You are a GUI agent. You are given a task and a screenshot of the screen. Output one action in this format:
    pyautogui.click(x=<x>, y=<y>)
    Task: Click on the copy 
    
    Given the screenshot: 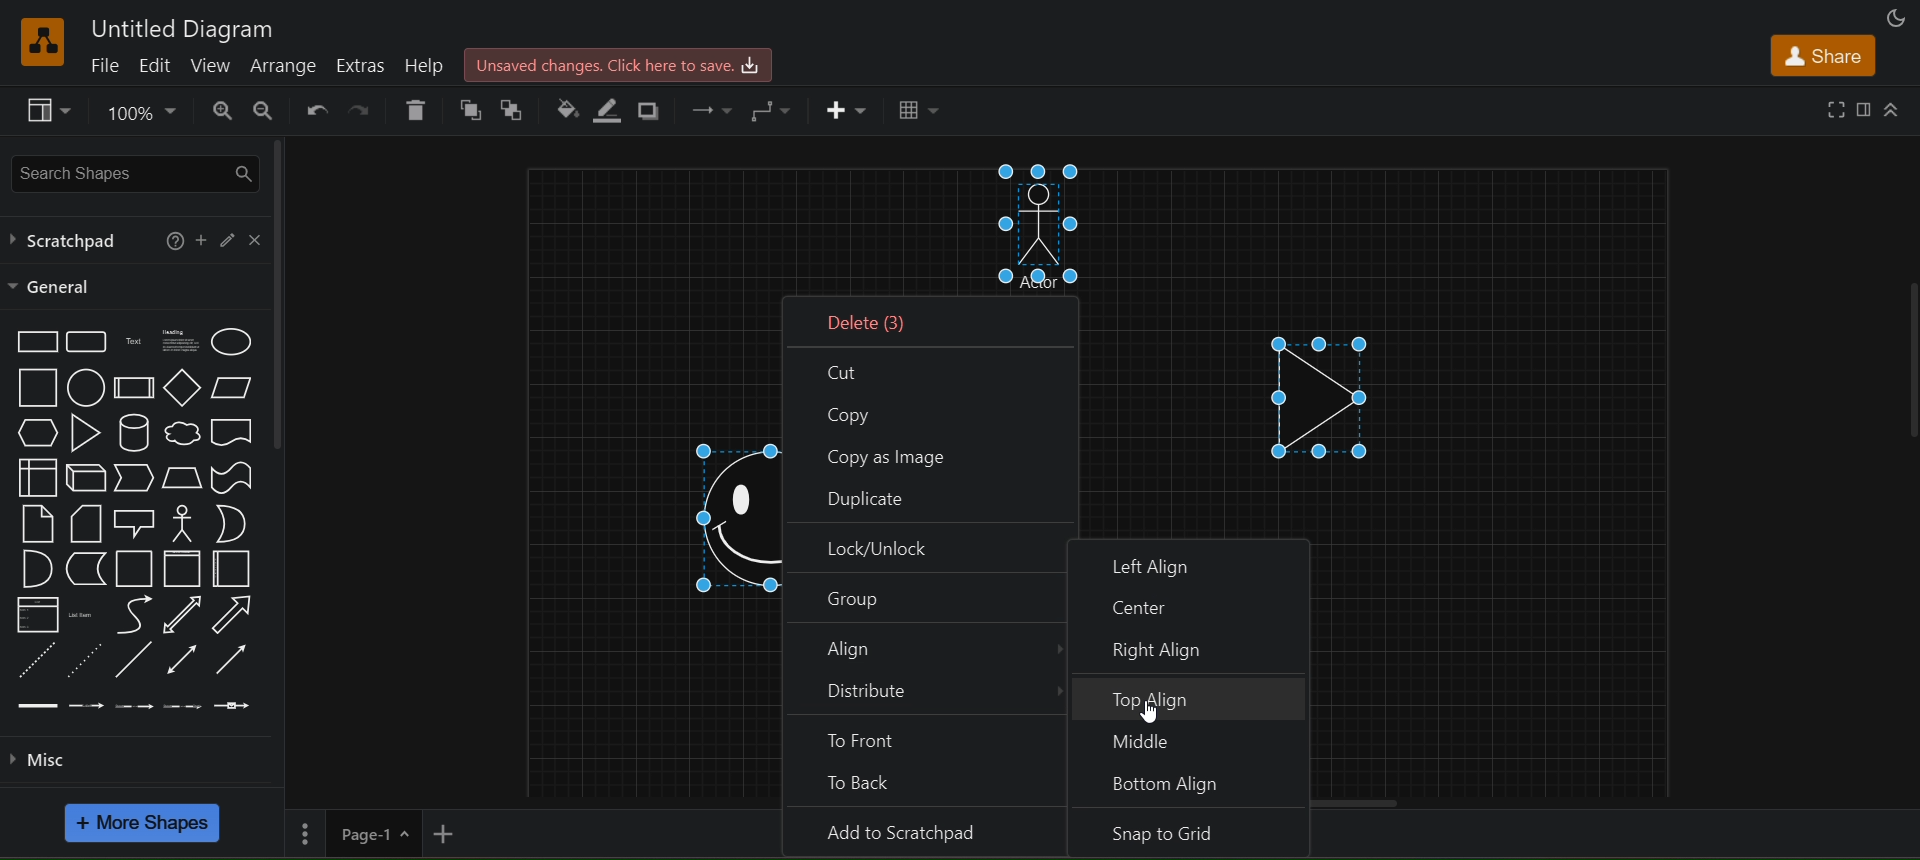 What is the action you would take?
    pyautogui.click(x=928, y=414)
    